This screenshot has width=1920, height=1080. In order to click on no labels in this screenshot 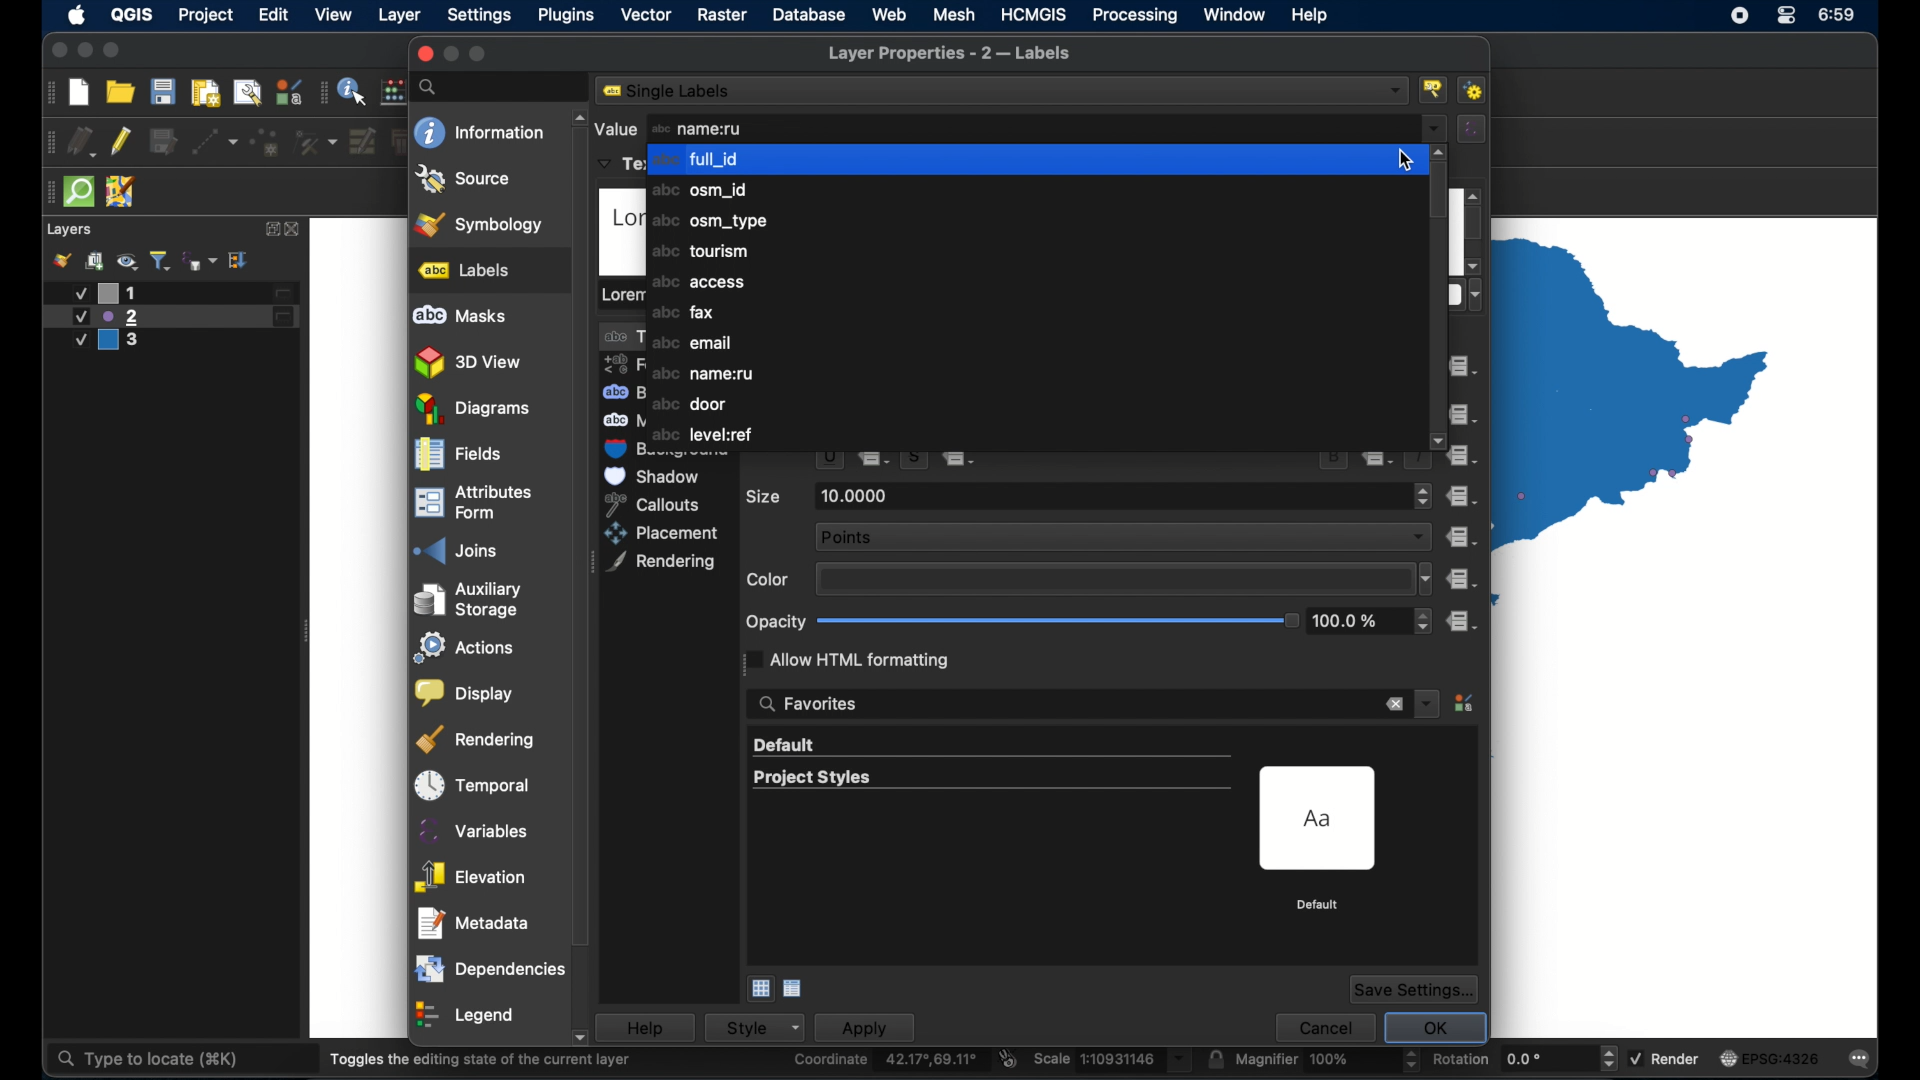, I will do `click(673, 91)`.